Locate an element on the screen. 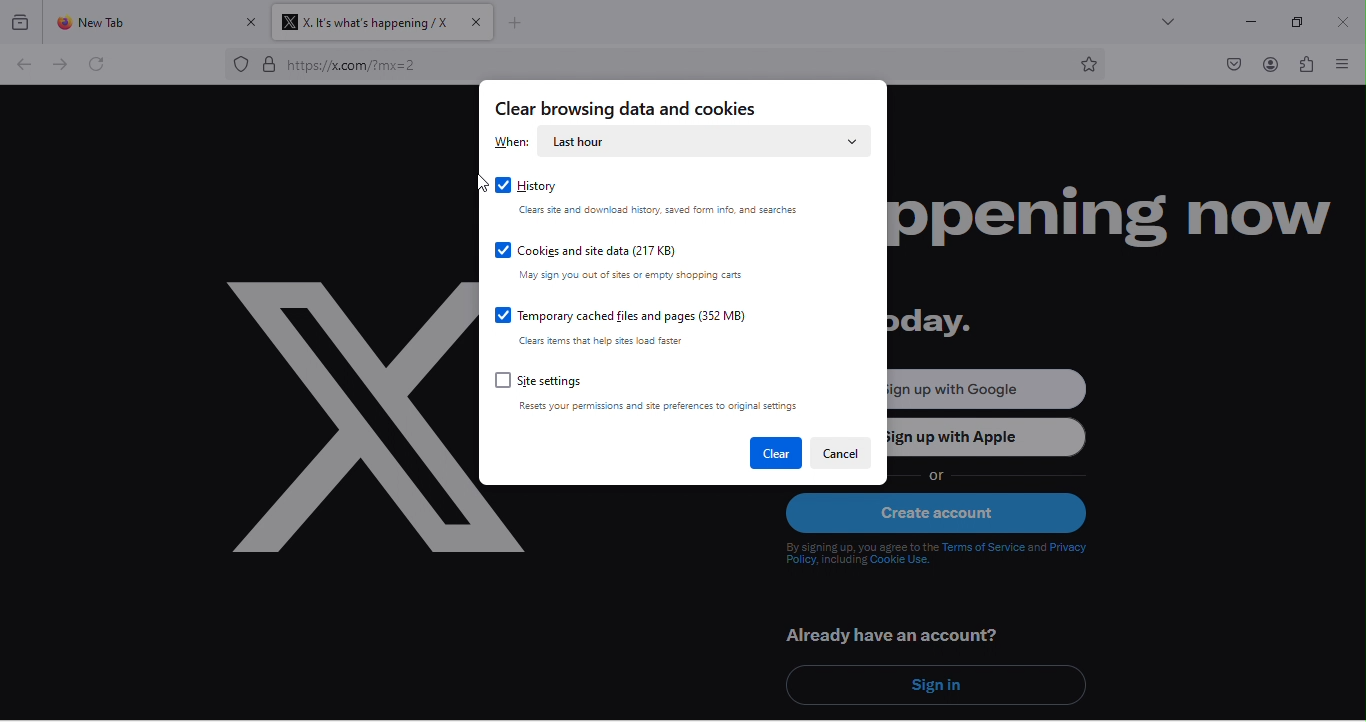  sign up with apple is located at coordinates (989, 438).